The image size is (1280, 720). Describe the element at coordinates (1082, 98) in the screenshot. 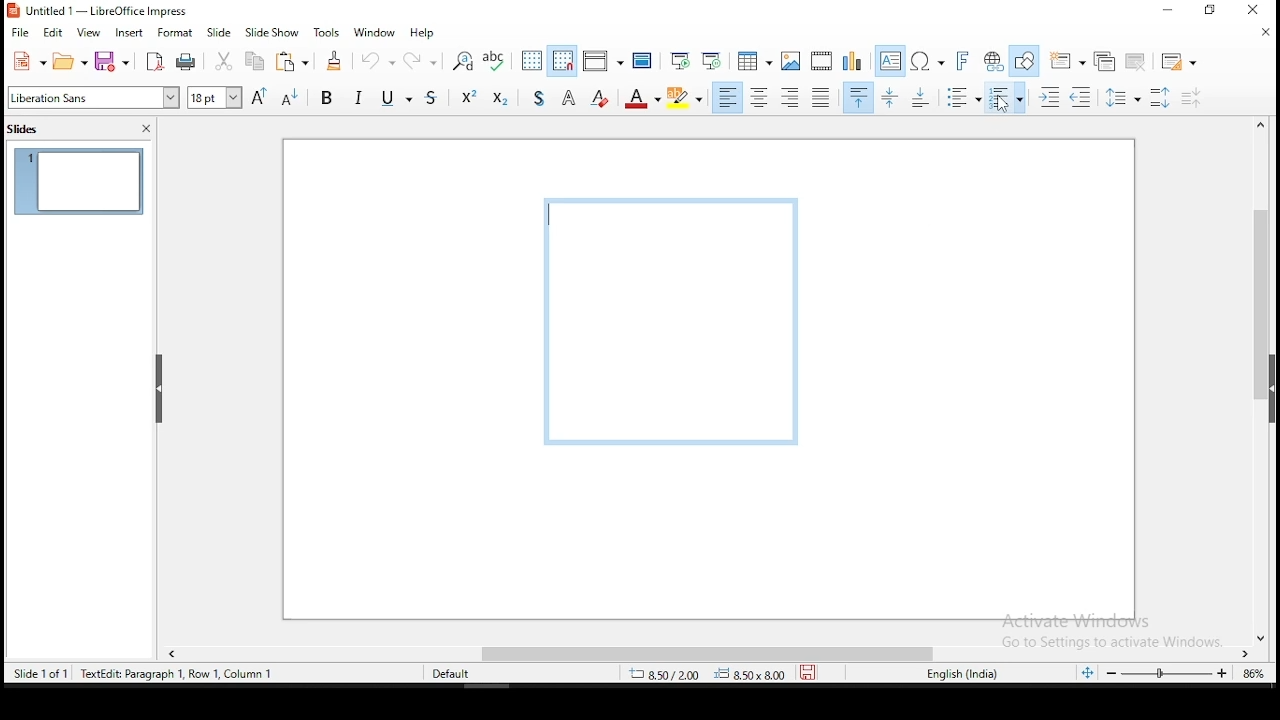

I see `decrease indent` at that location.